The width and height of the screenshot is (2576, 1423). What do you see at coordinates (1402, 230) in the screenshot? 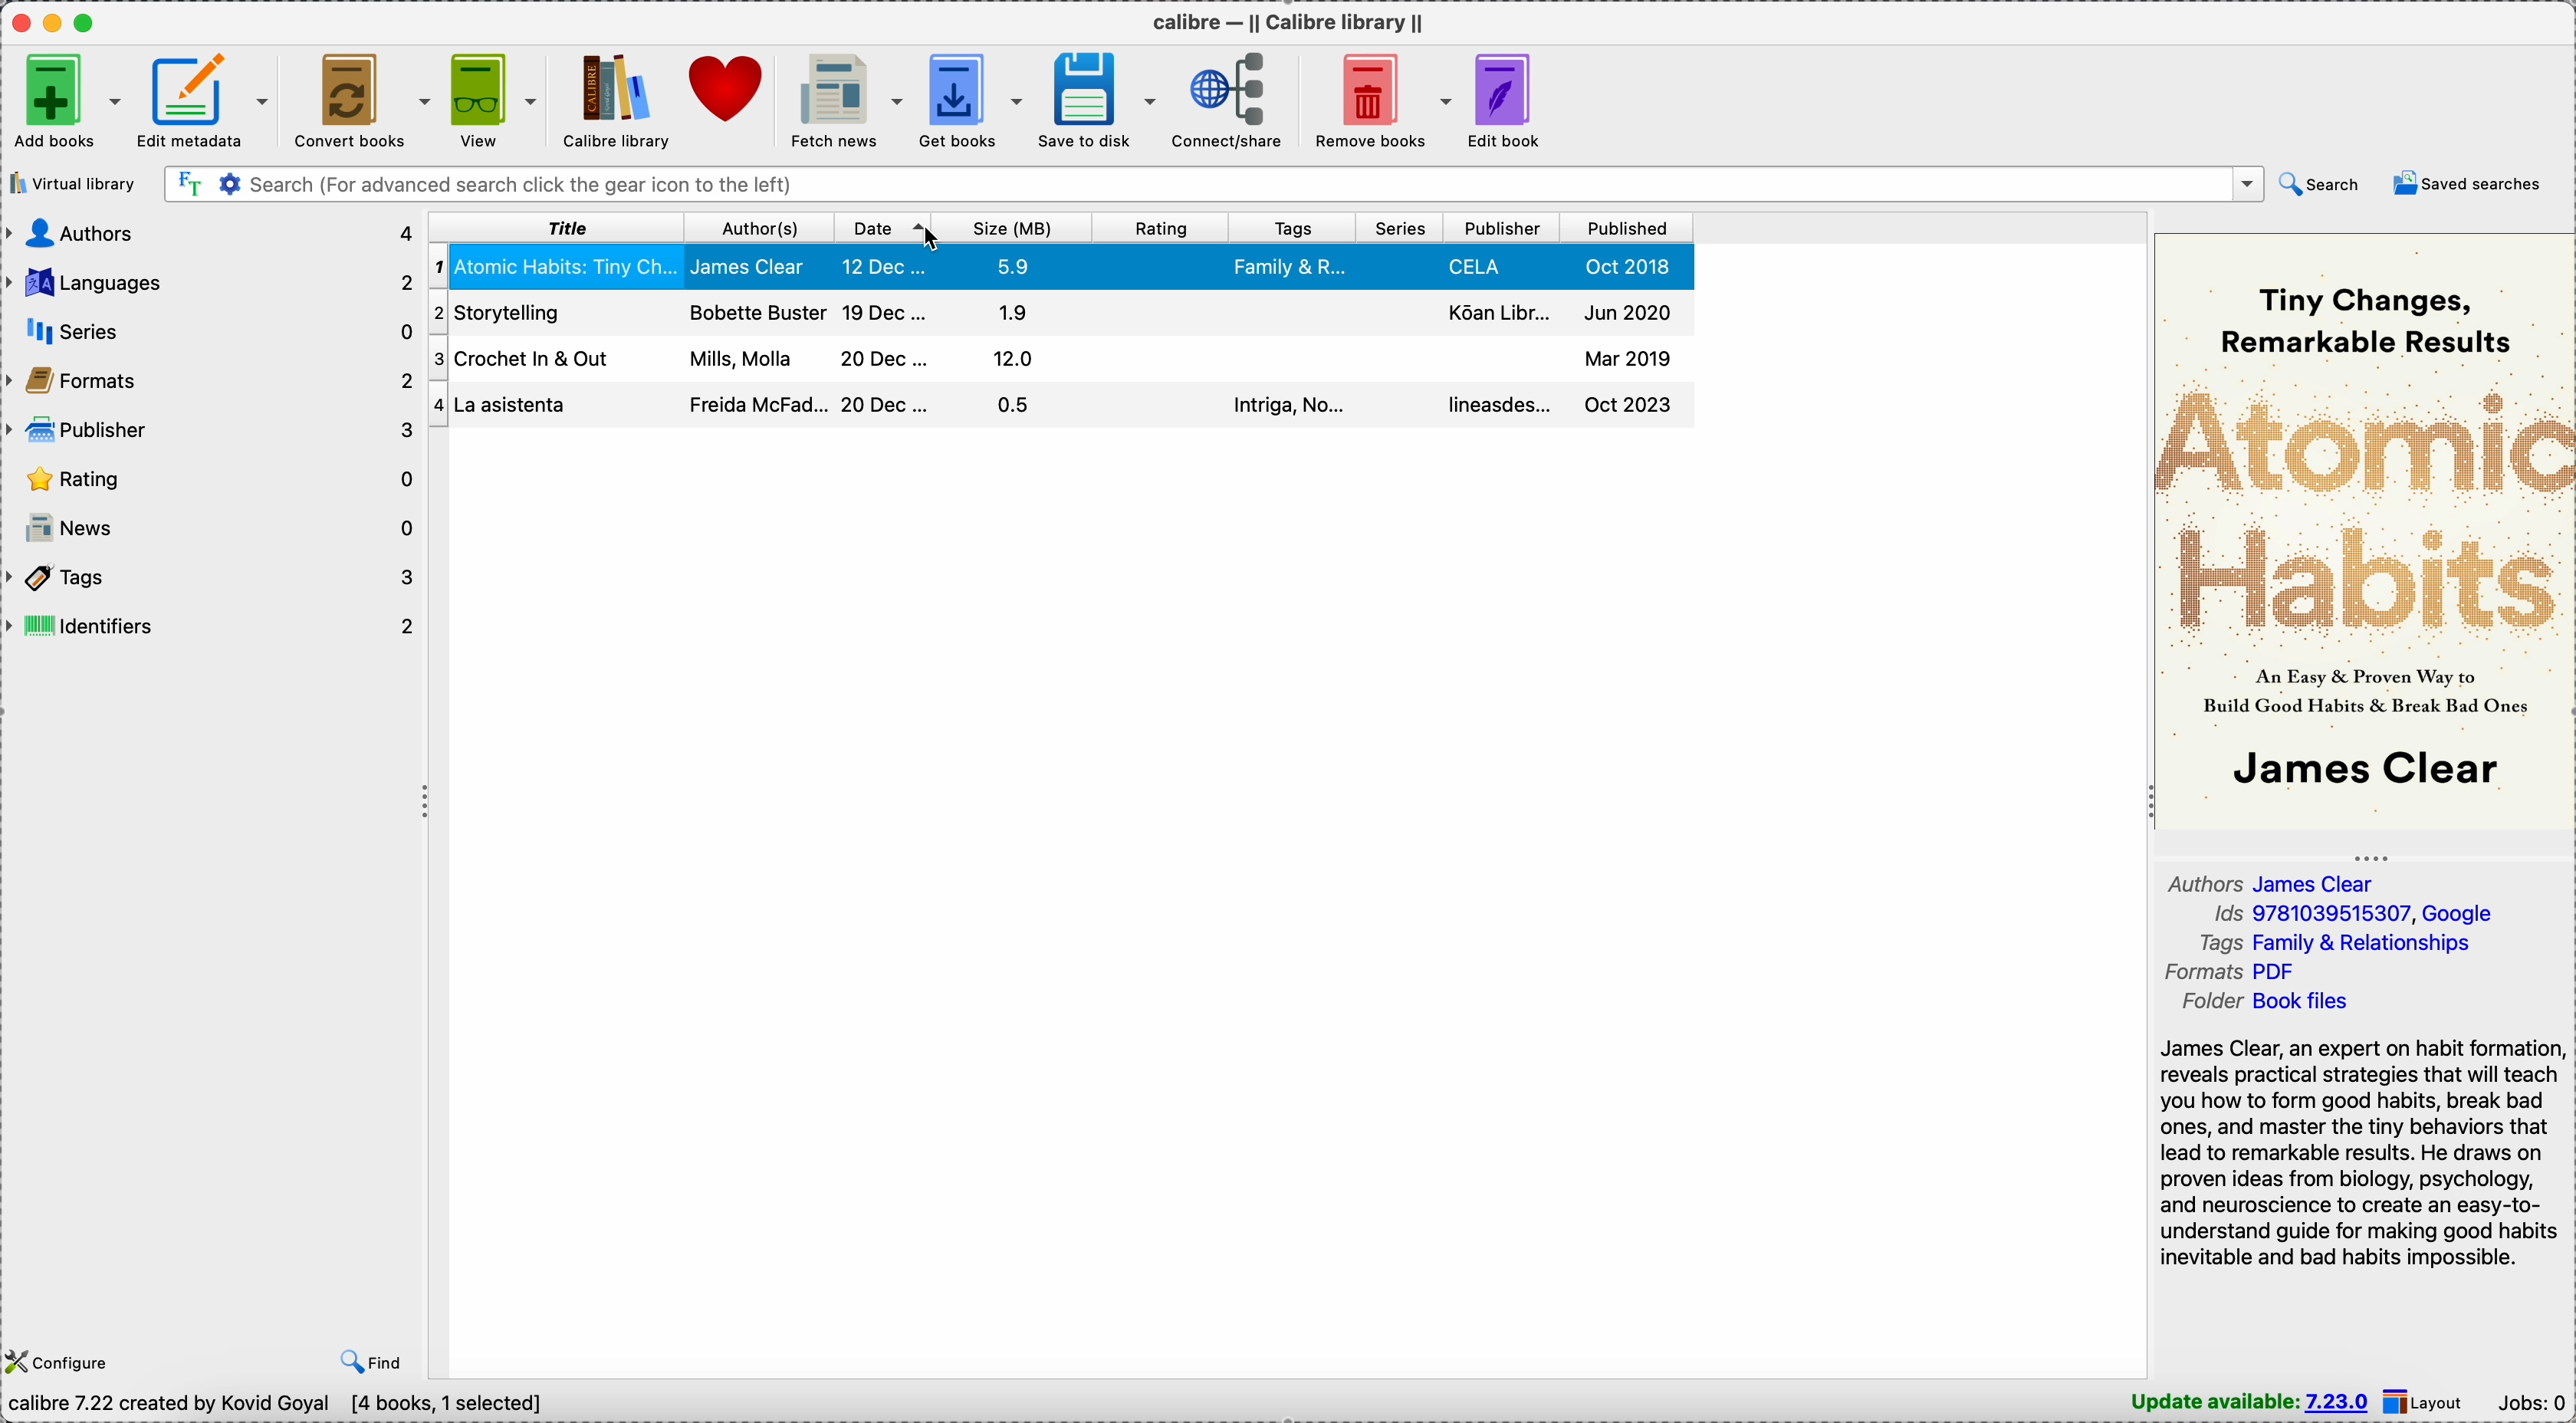
I see `series` at bounding box center [1402, 230].